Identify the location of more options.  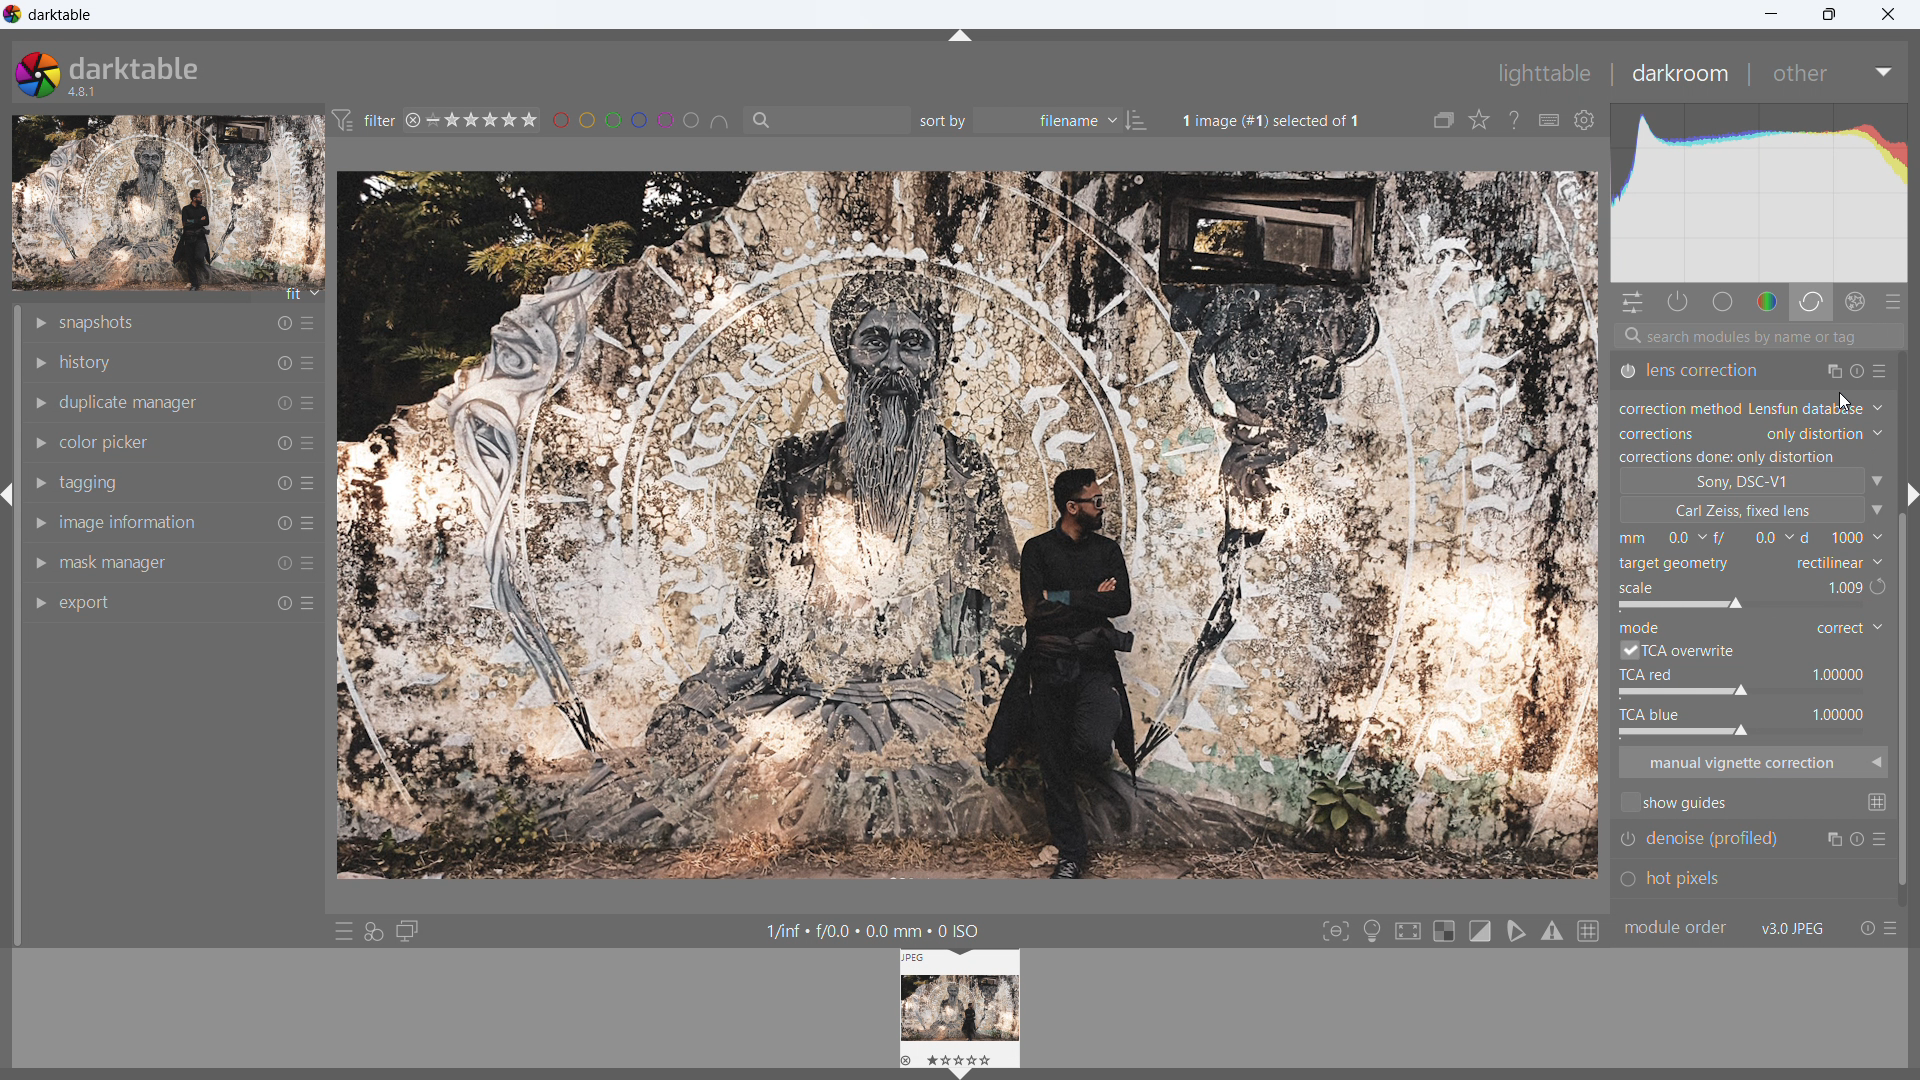
(313, 527).